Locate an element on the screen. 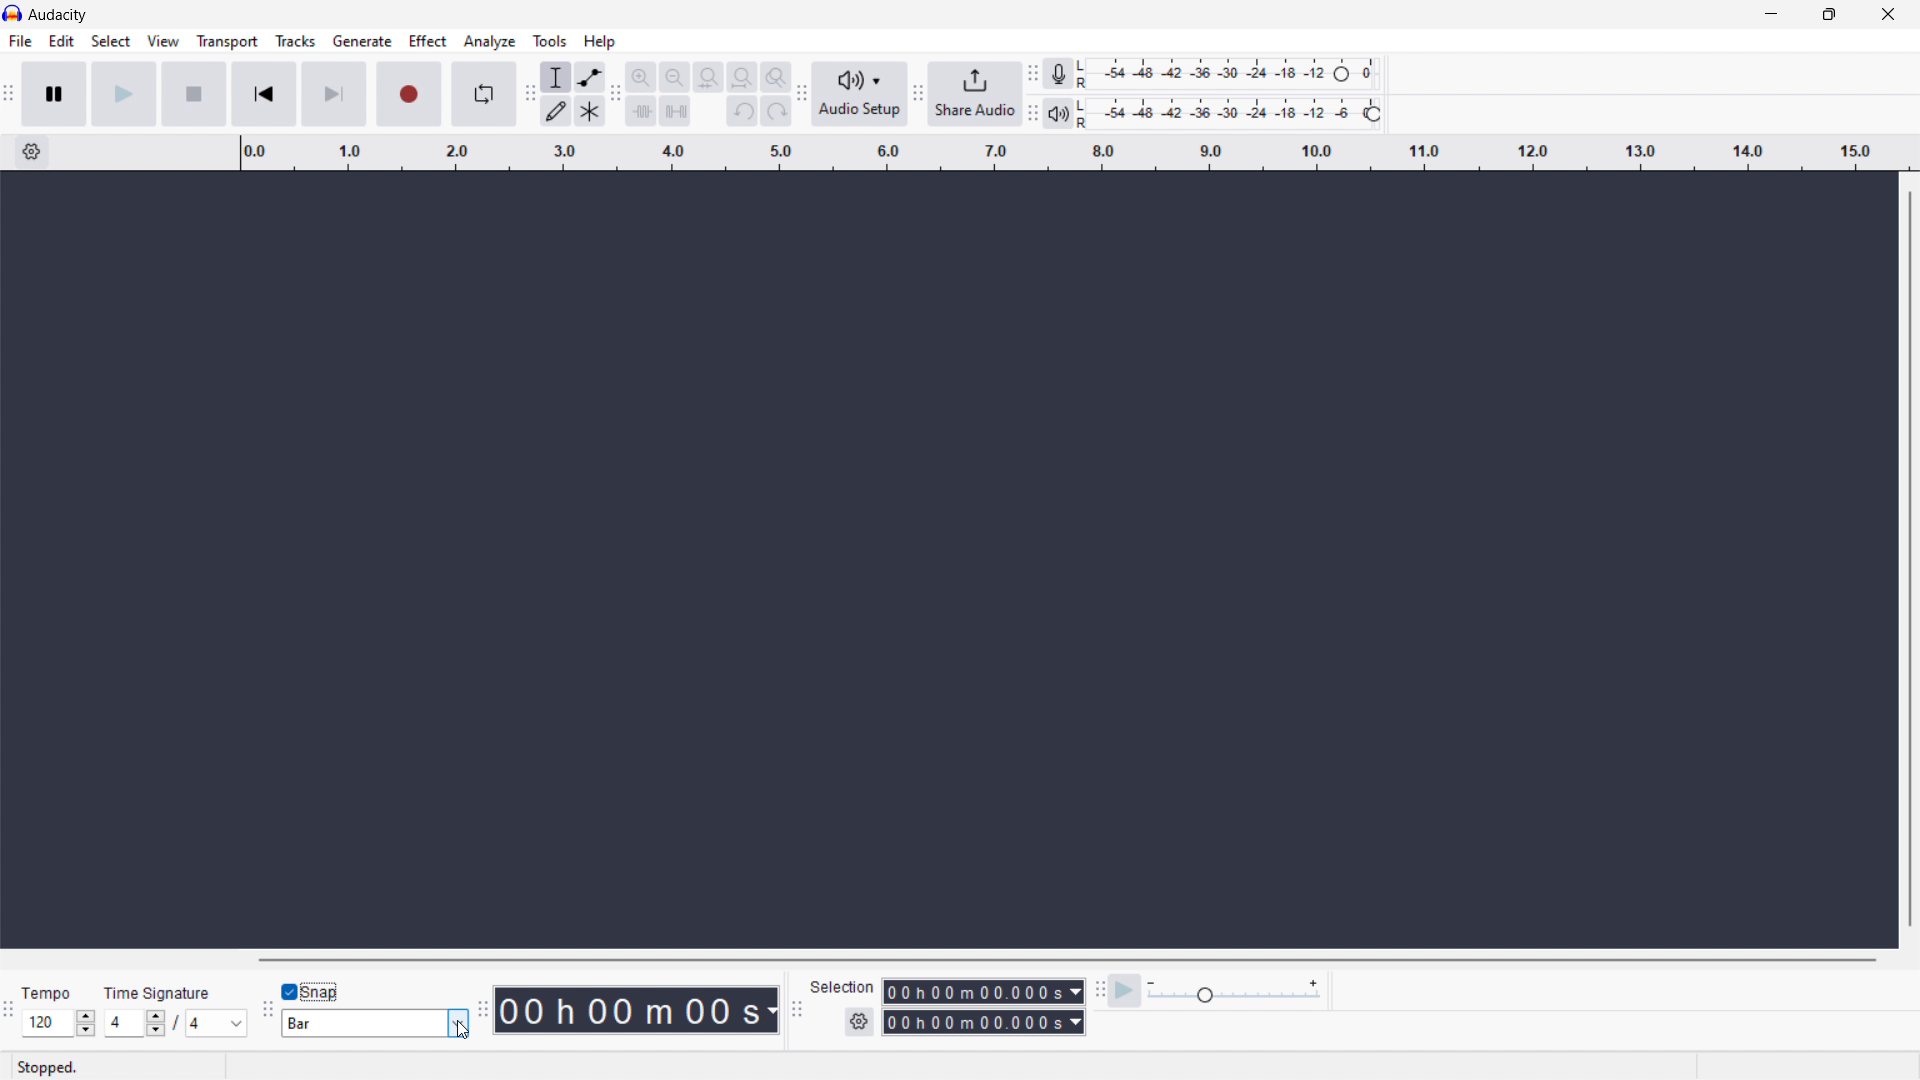  share audio toolbar is located at coordinates (918, 93).